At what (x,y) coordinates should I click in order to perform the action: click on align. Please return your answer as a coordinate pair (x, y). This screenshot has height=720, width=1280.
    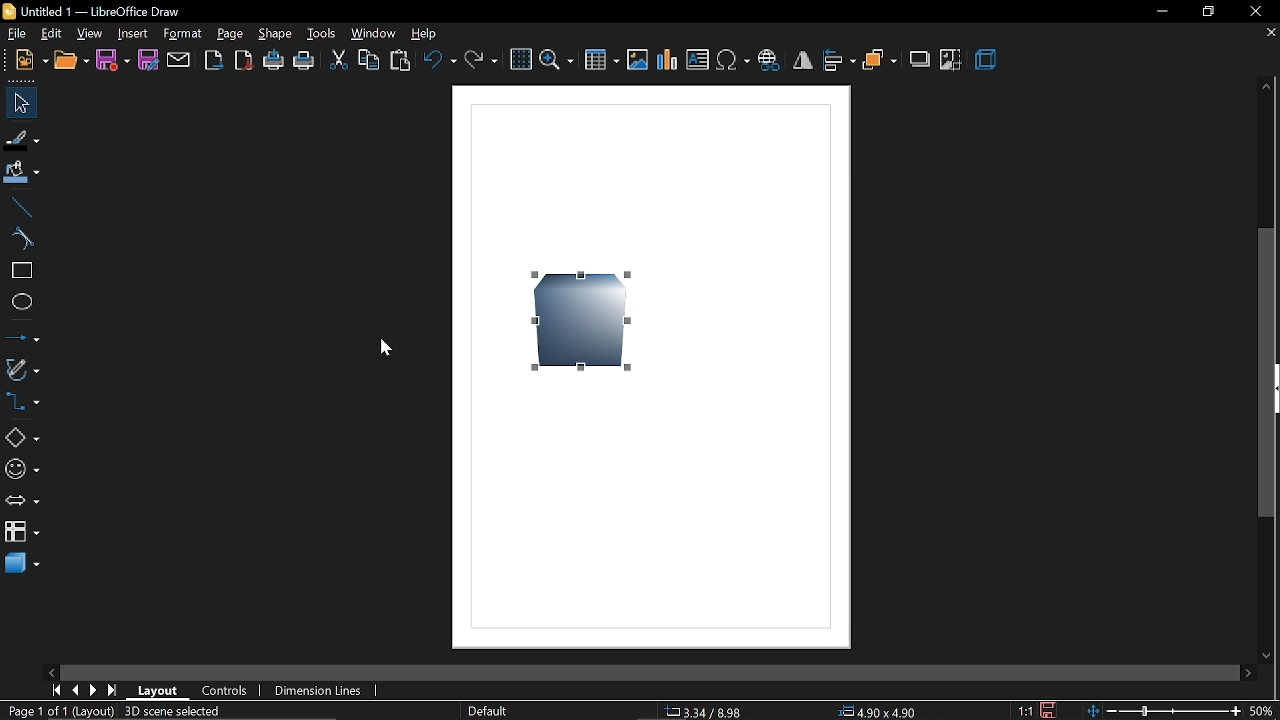
    Looking at the image, I should click on (839, 62).